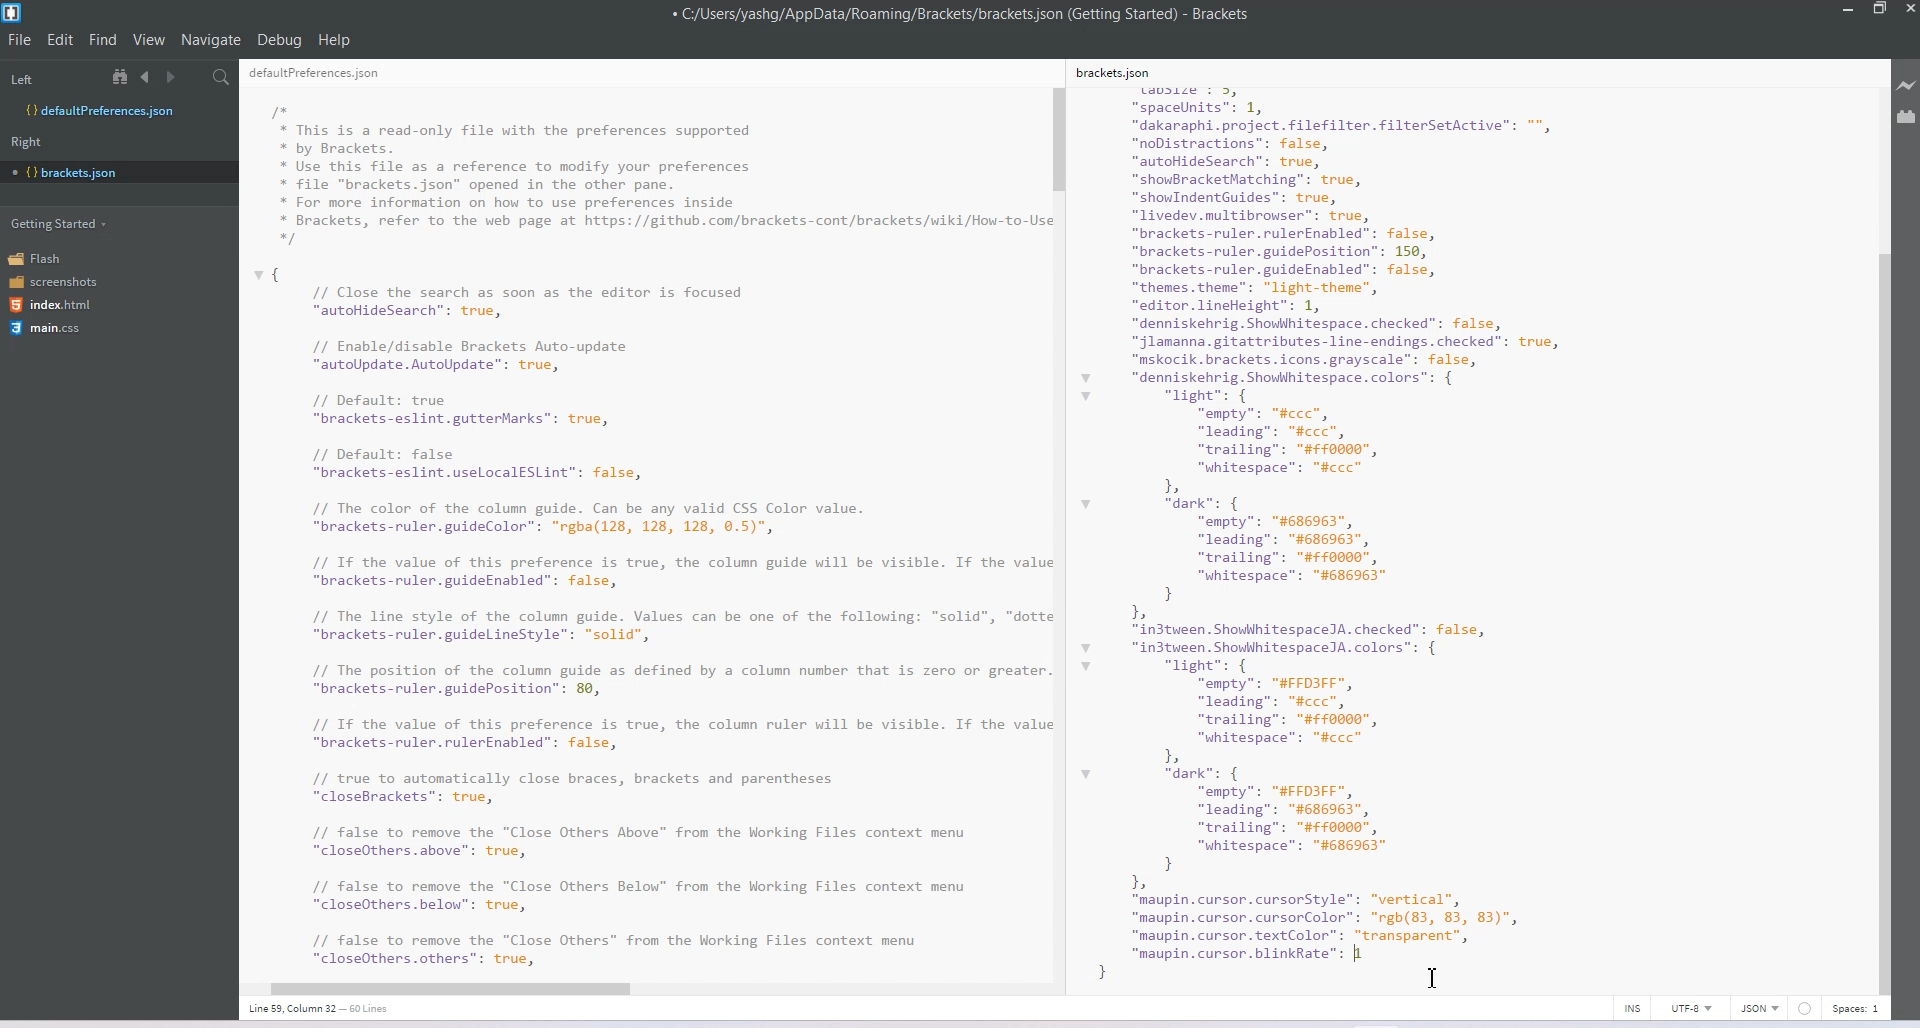 The width and height of the screenshot is (1920, 1028). I want to click on RE I
I”
* This is a read-only file with the preferences supported
* by Brackets.
* Use this file as a reference to modify your preferences
* file "brackets.json" opened in the other pane.
* For more information on how to use preferences inside
* Brackets, refer to the web page at https://github.com/brackets-cont/brackets/wiki/How-to-U:
*/
{
// Close the search as soon as the editor is focused
“autoHideSearch”: true,
// Enable/disable Brackets Auto-update
“autoUpdate. AutoUpdate”: true,
// Default: true
“brackets-eslint.gutterMarks": true,
// Default: false
“brackets-eslint.uselocalESLint": false,
// The color of the column guide. Can be any valid CSS Color value.
“brackets-ruler.guideColor": "rgba(128, 128, 128, ©.5)",
// Tf the value of this preference is true, the column guide will be visible. If the val:
“brackets-ruler.guideEnabled": false,
// The line style of the column guide. Values can be one of the following: “solid”, "dott
“brackets-ruler.guidelineStyle": "solid",
// The position of the column guide as defined by a column number that is zero or greater
“brackets-ruler.guidePosition": 89,
// Tf the value of this preference is true, the column ruler will be visible. If the val:
“brackets-ruler.rulerEnabled": false,
// true to automatically close braces, brackets and parentheses
“closeBrackets": true,
// false to remove the "Close Others Above” from the Working Files context menu
“closeOthers.above": true,
// false to remove the "Close Others Below” from the Working Files context menu
“closeOthers.below": true,
// false to remove the "Close Others” from the Working Files context menu
"closeOthers.others”: true,, so click(644, 518).